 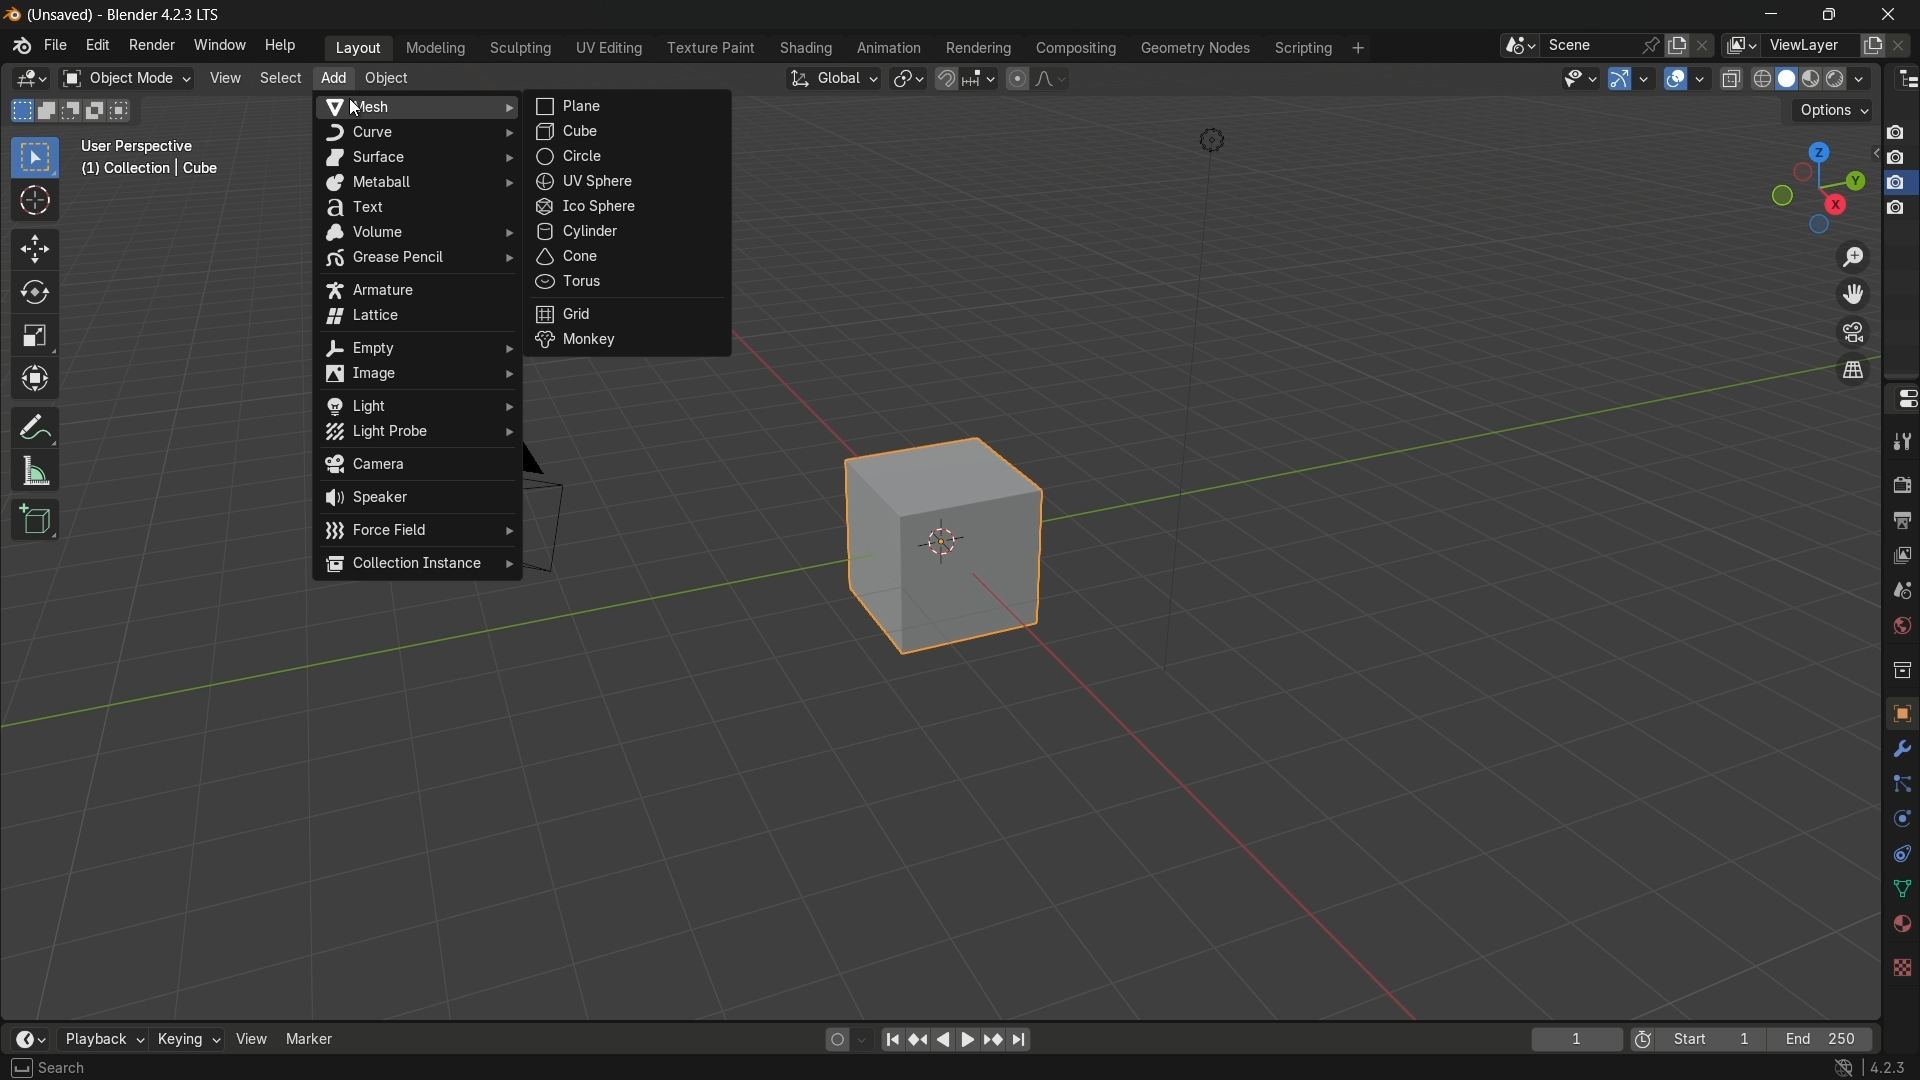 I want to click on mesh, so click(x=416, y=108).